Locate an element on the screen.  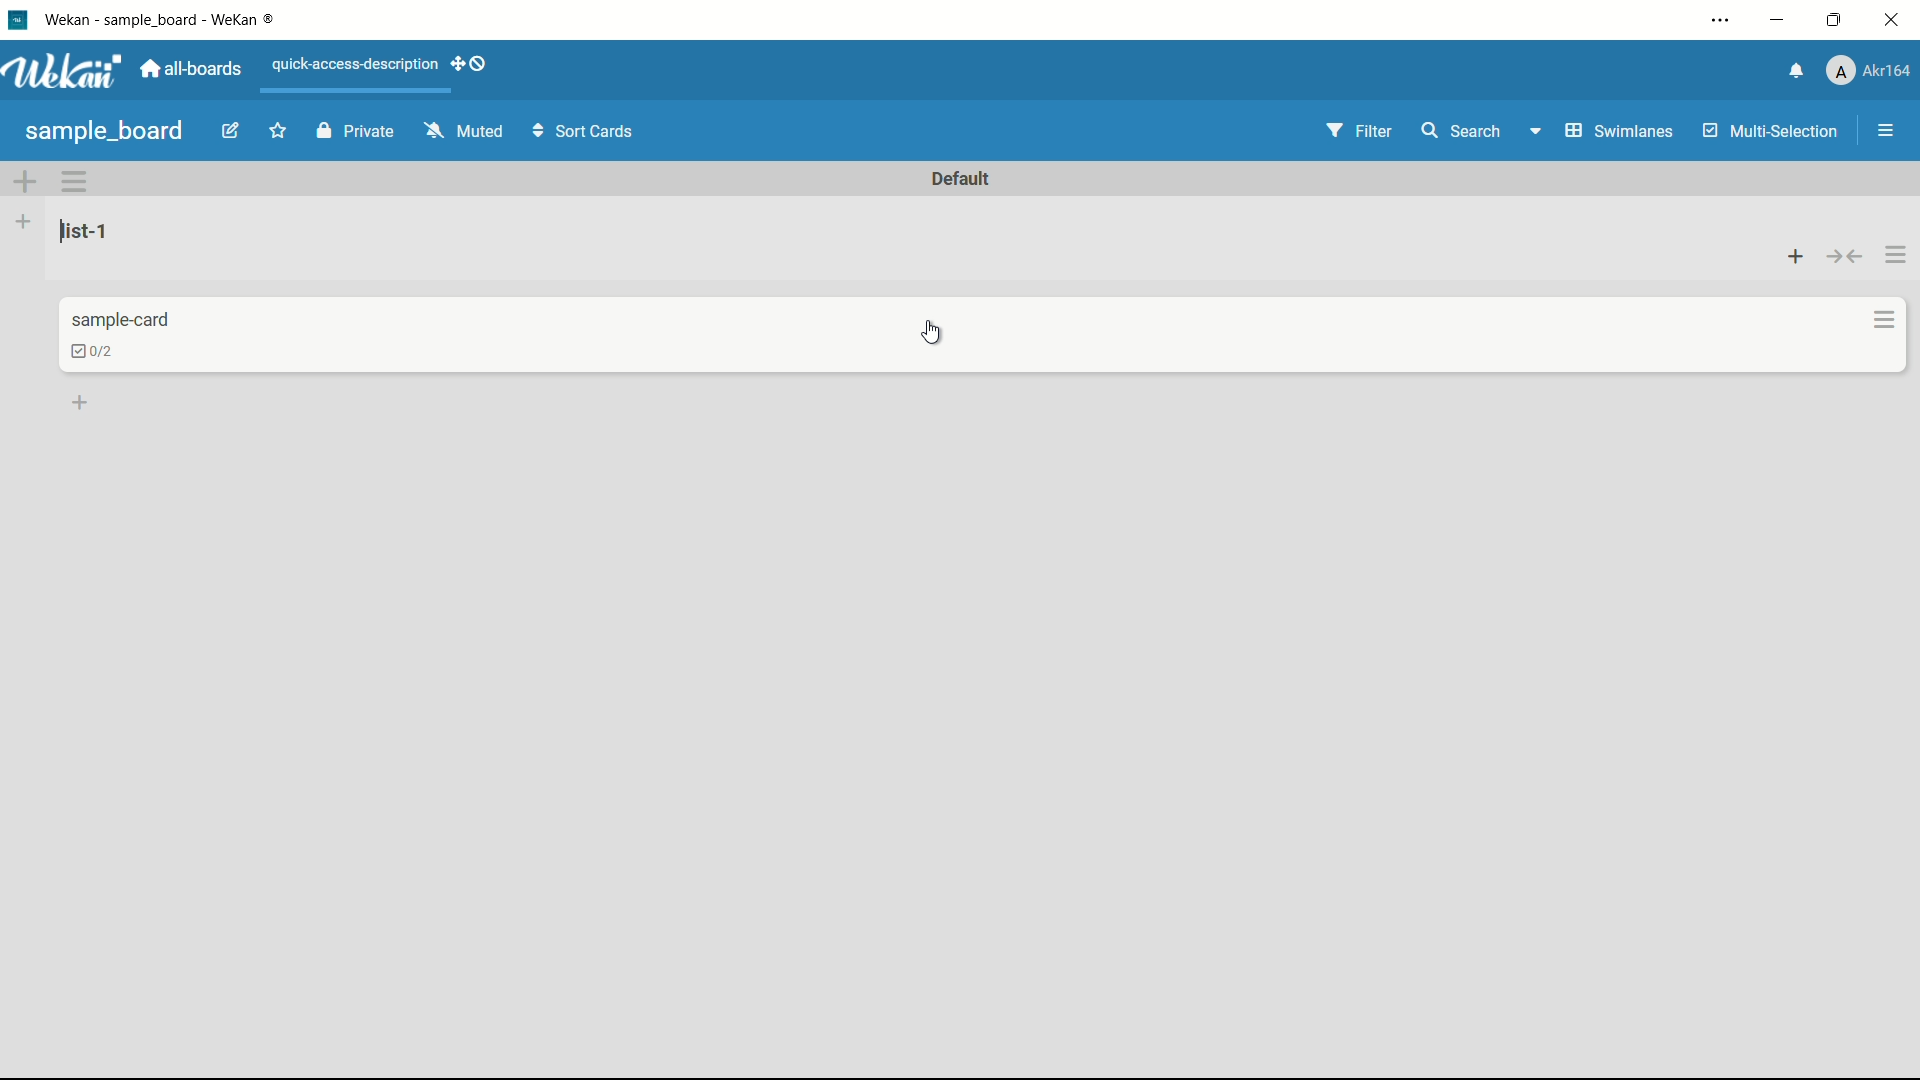
multi selection is located at coordinates (1769, 133).